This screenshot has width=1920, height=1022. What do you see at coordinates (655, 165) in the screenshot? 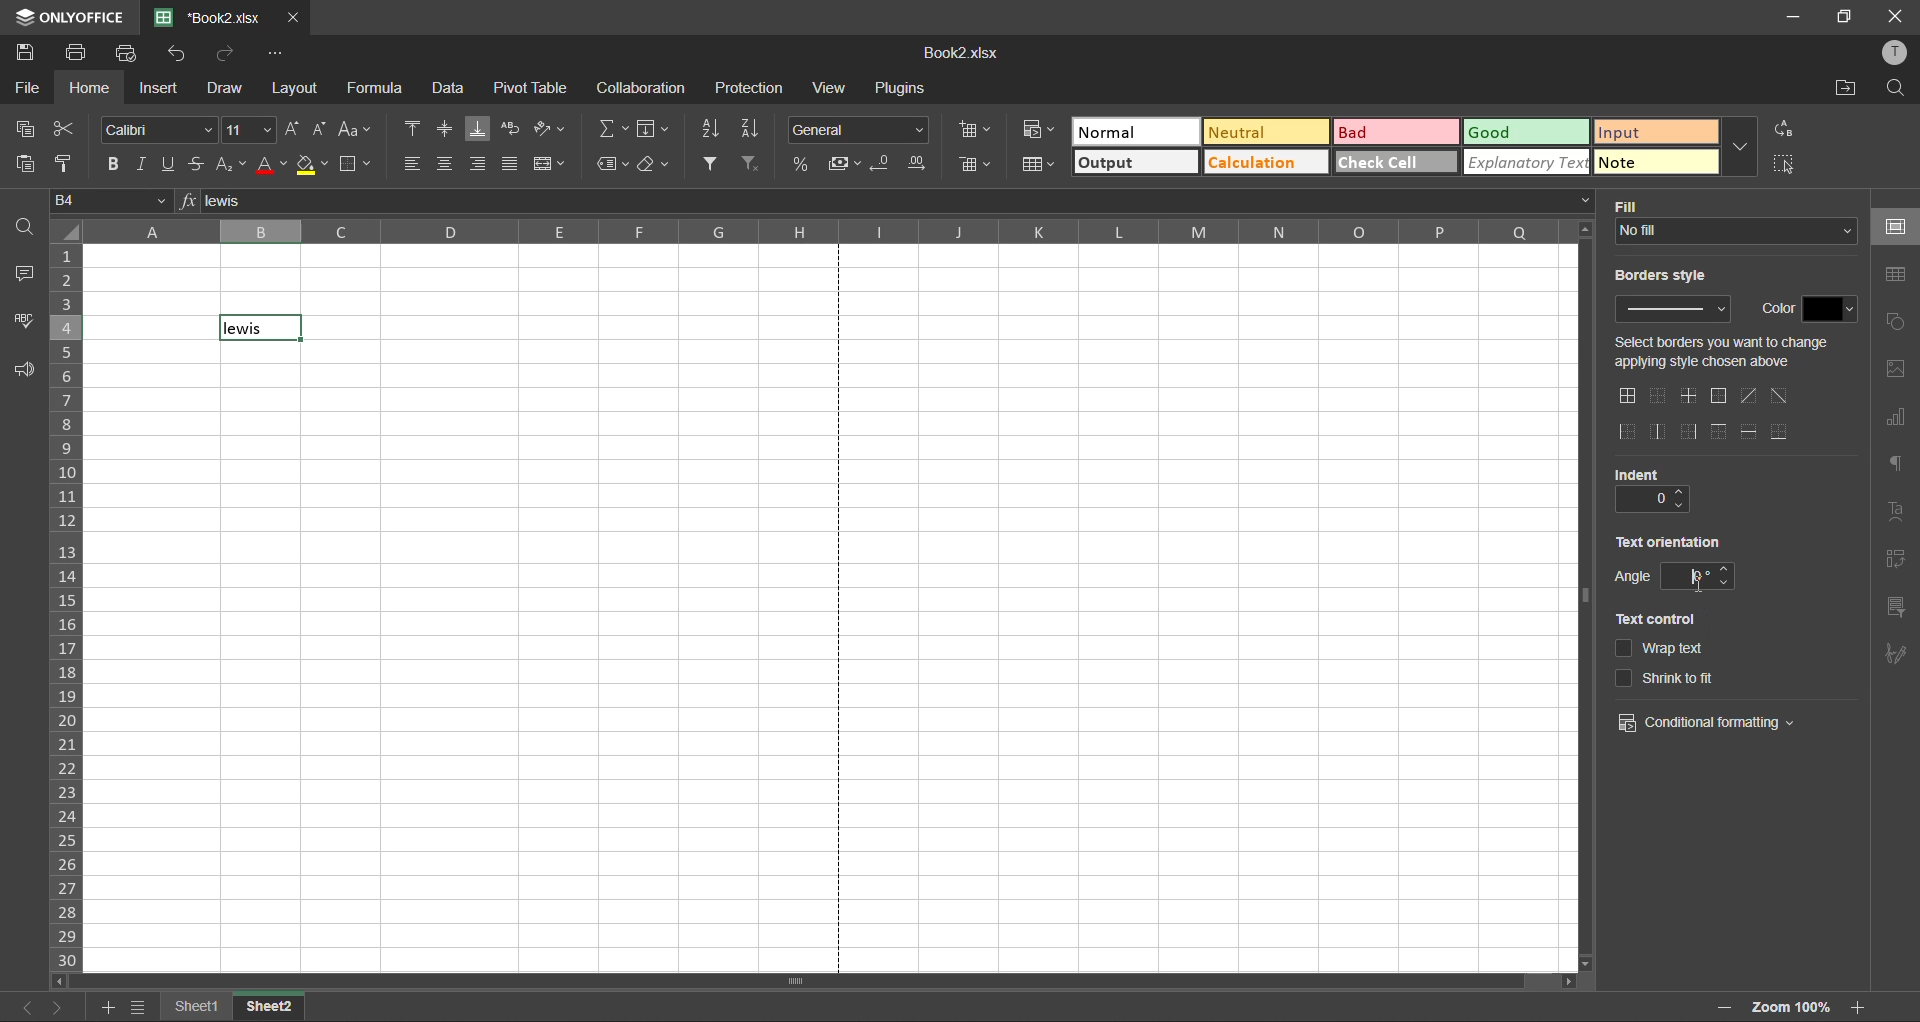
I see `clear` at bounding box center [655, 165].